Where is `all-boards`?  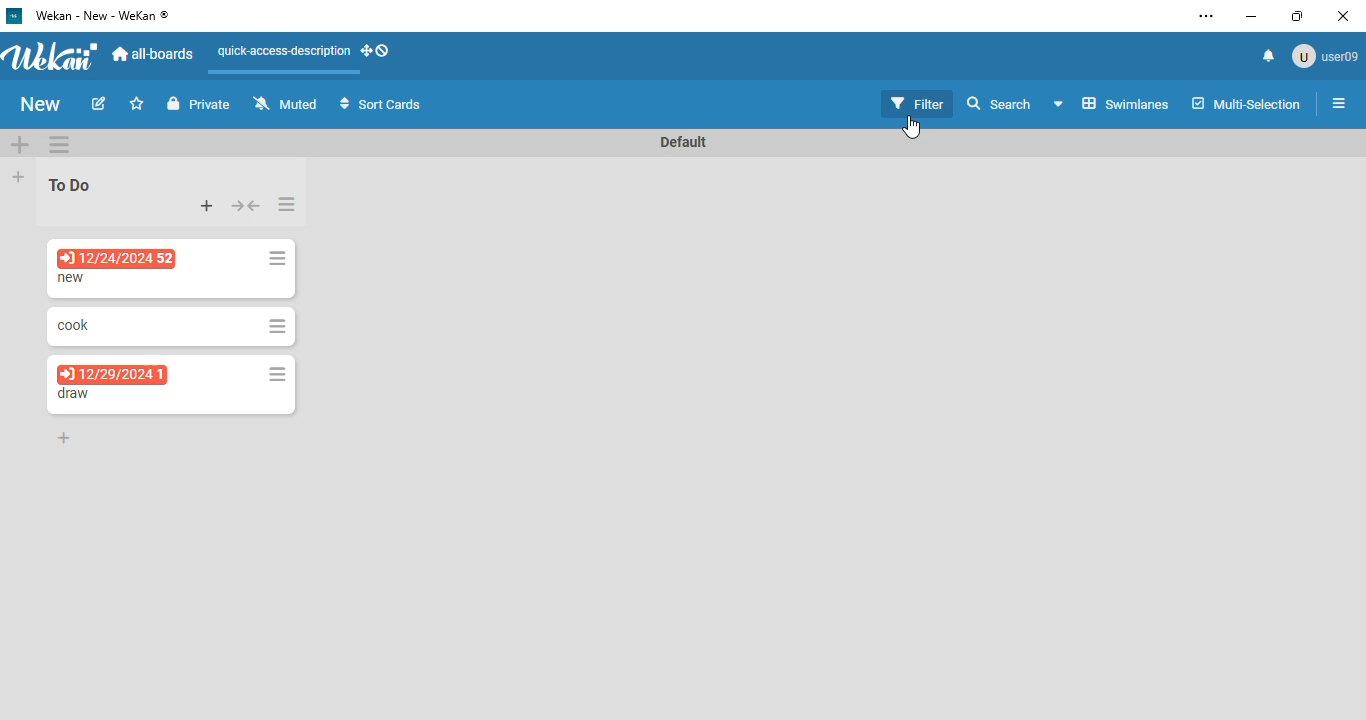
all-boards is located at coordinates (156, 55).